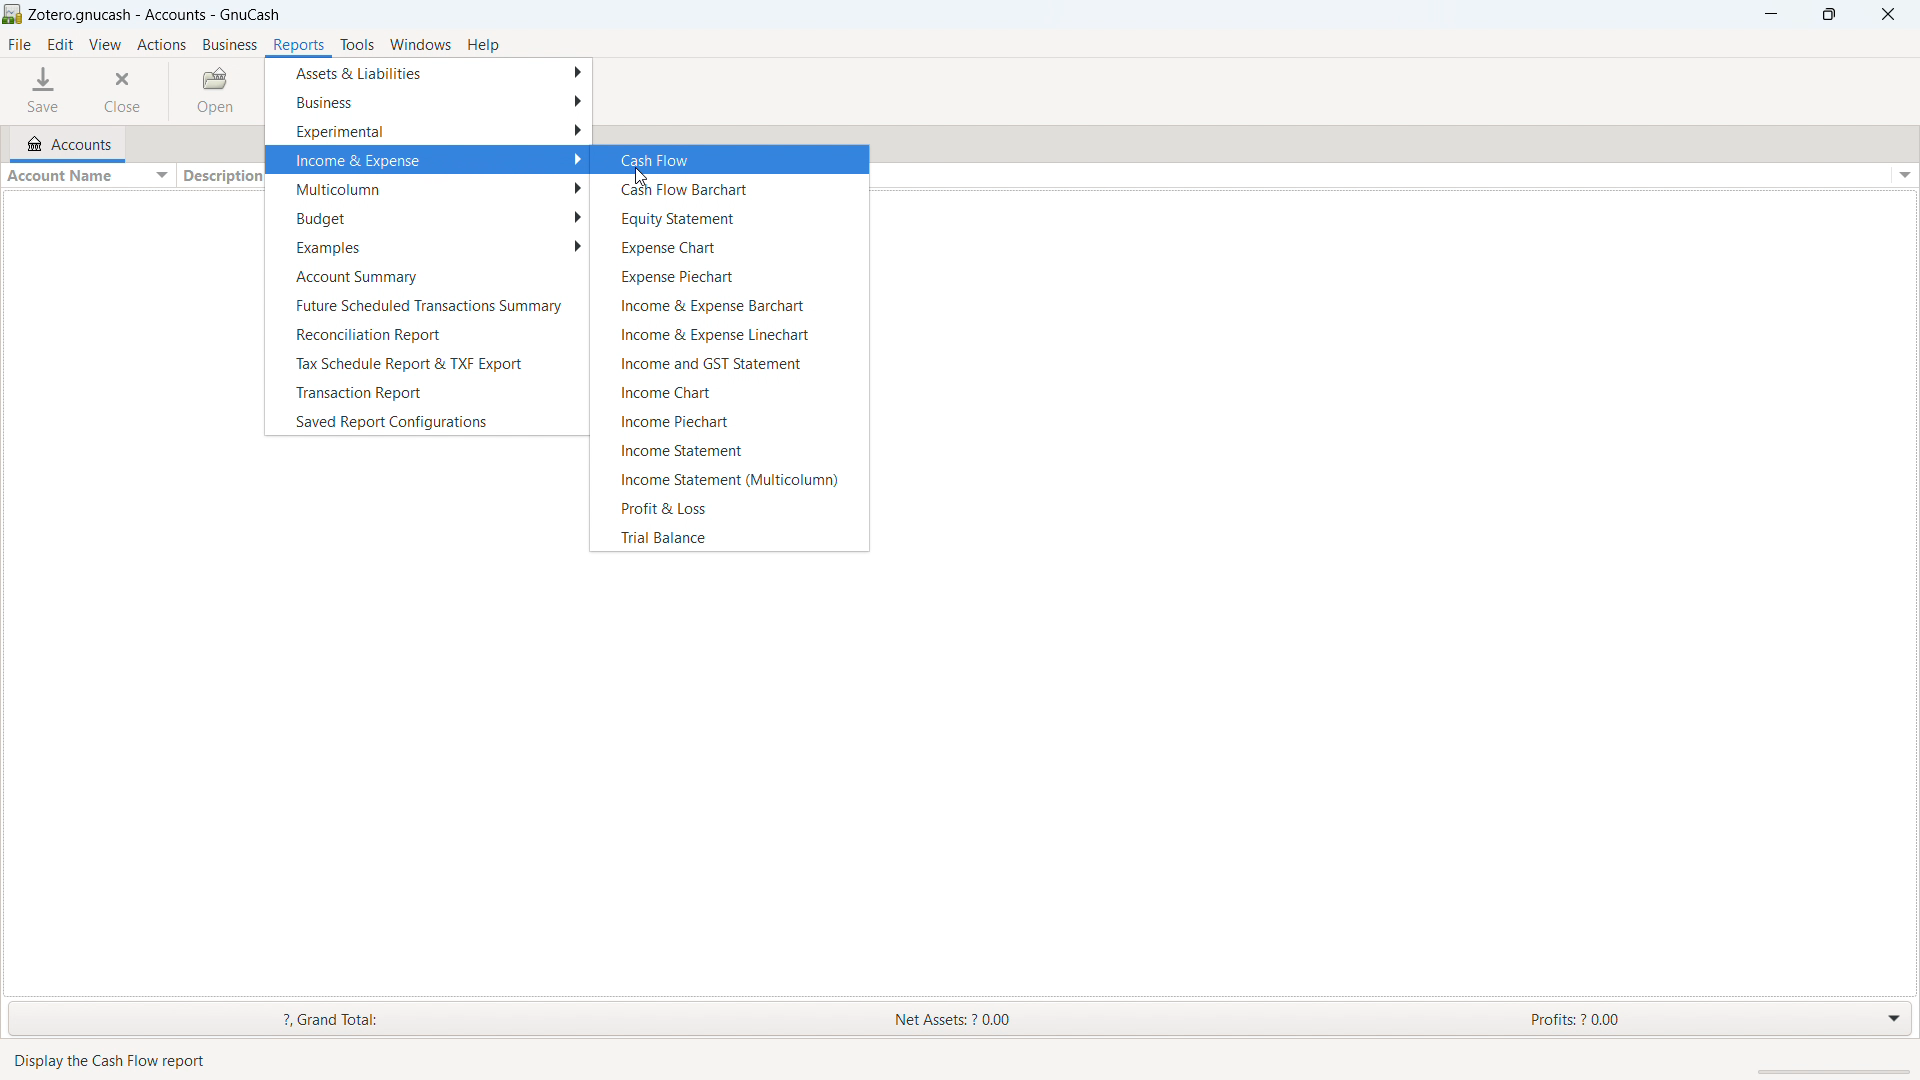 This screenshot has width=1920, height=1080. What do you see at coordinates (66, 142) in the screenshot?
I see `accounts tab` at bounding box center [66, 142].